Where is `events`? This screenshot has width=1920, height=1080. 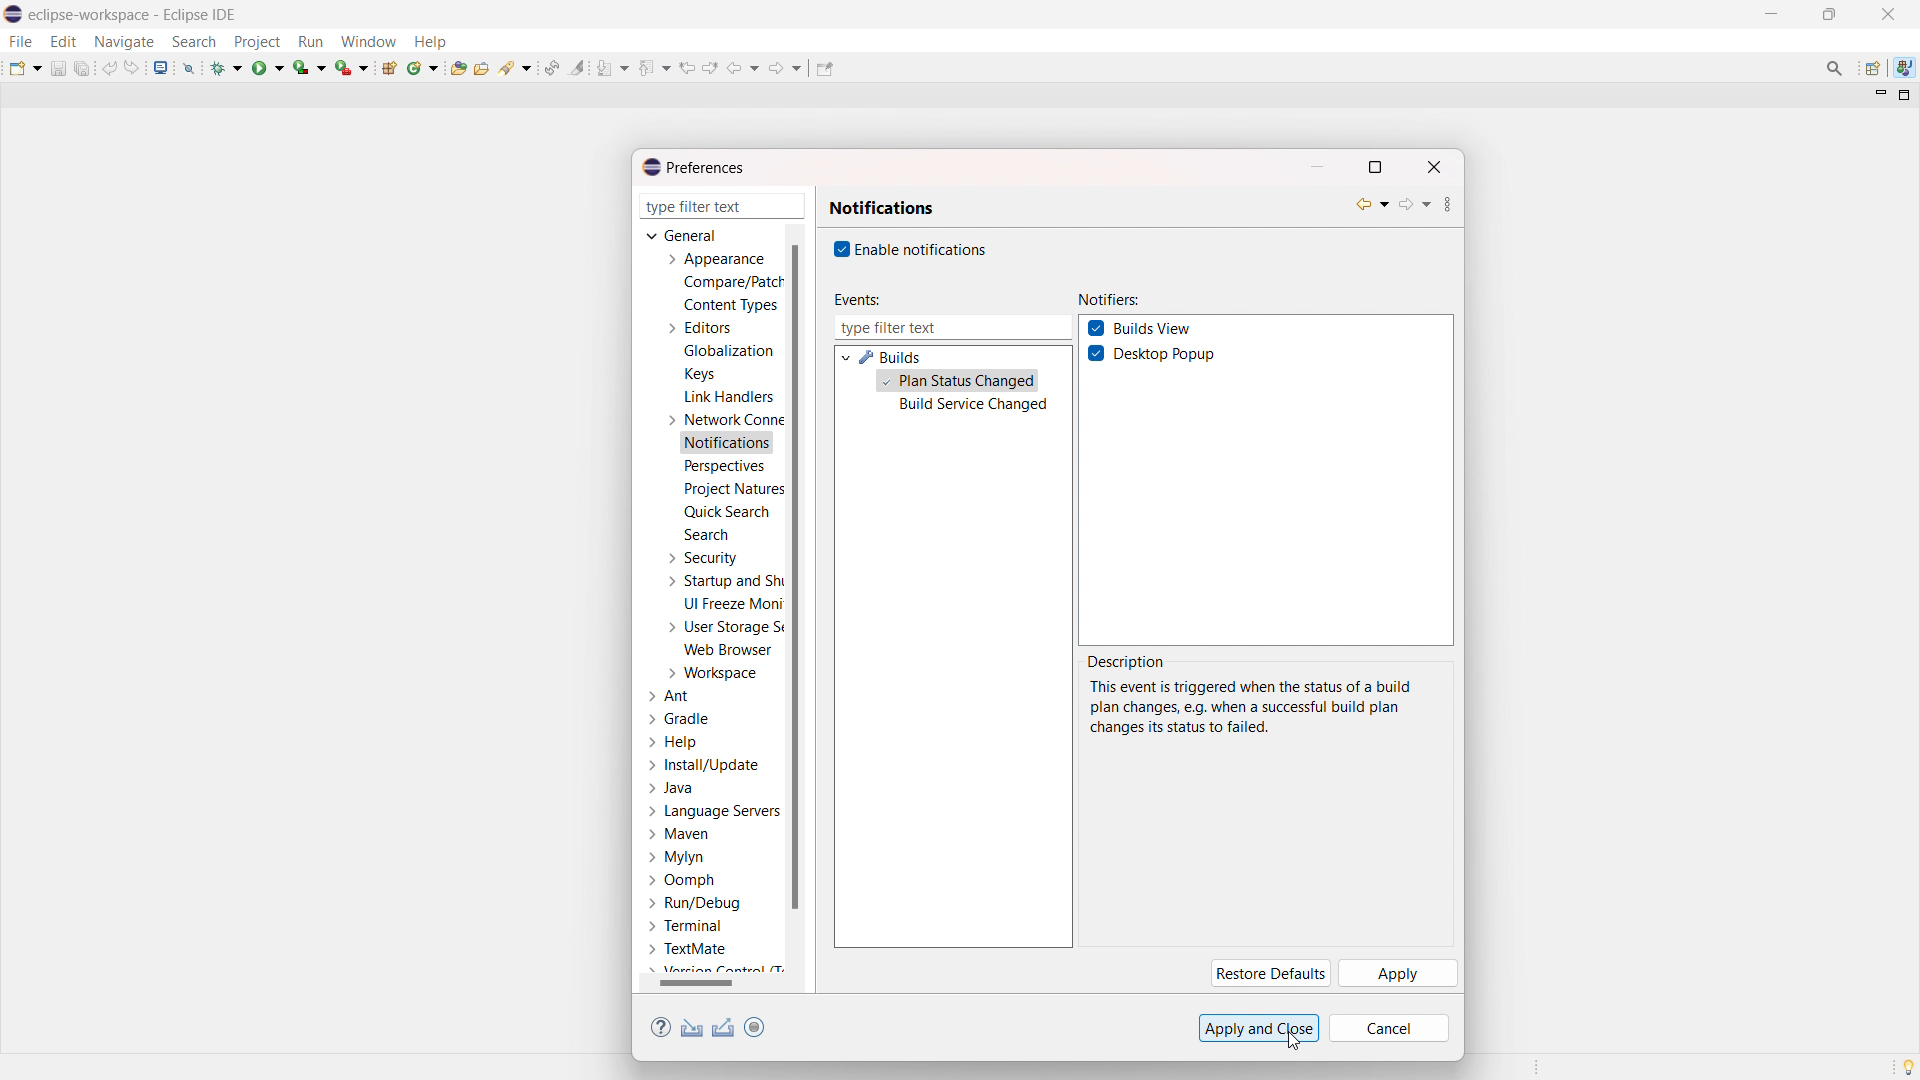 events is located at coordinates (855, 300).